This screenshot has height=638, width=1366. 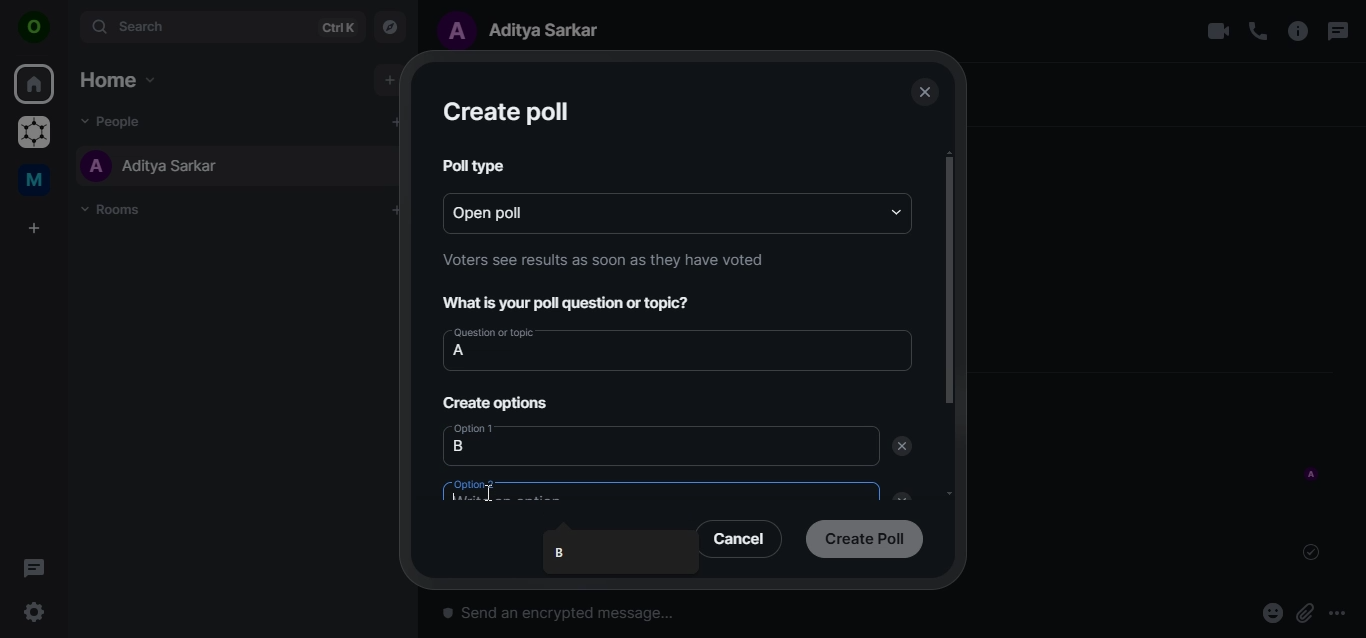 What do you see at coordinates (391, 25) in the screenshot?
I see `explore rooms` at bounding box center [391, 25].